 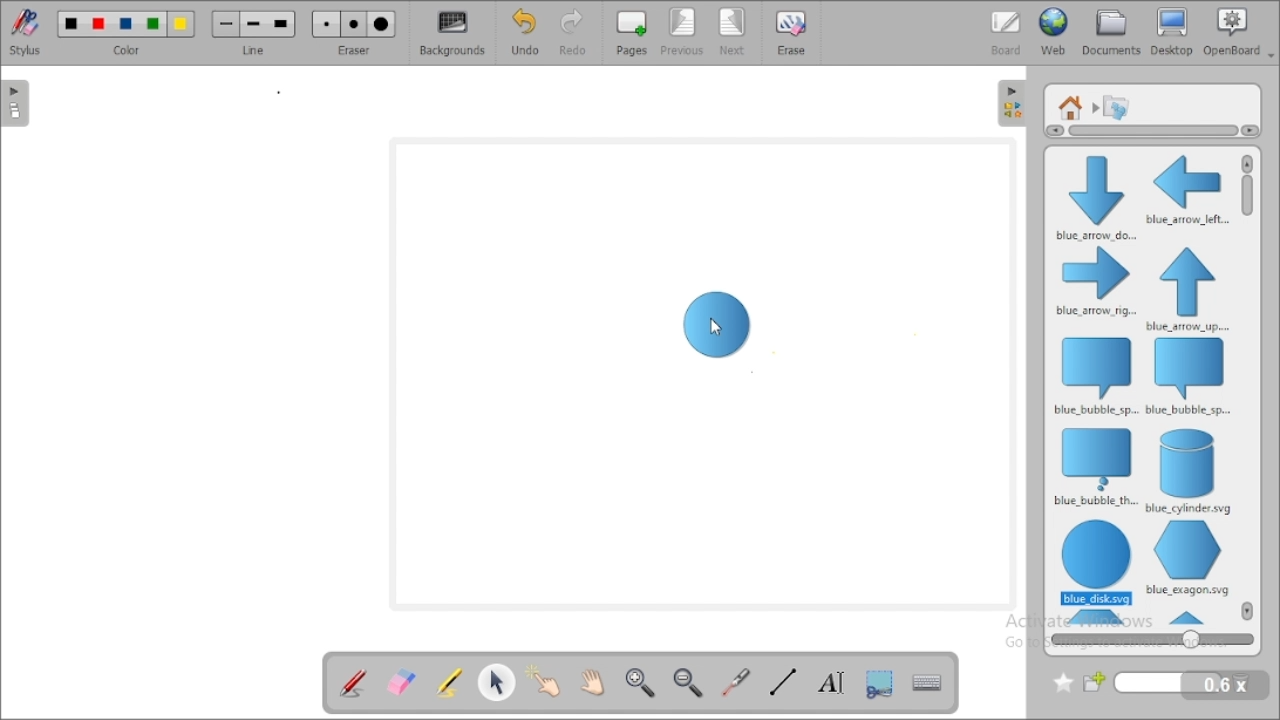 I want to click on blue arrow left, so click(x=1187, y=189).